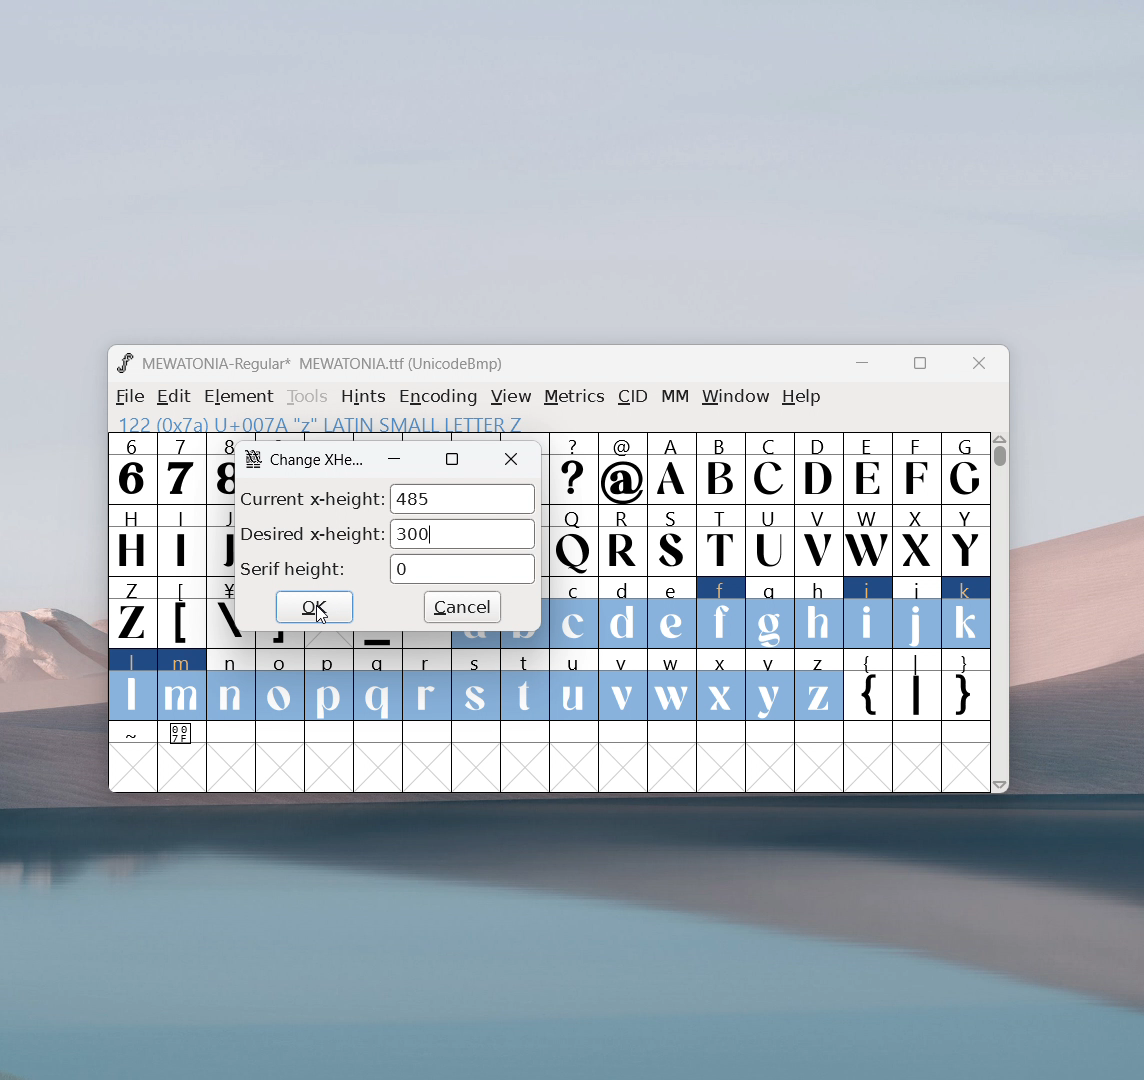  I want to click on n, so click(231, 687).